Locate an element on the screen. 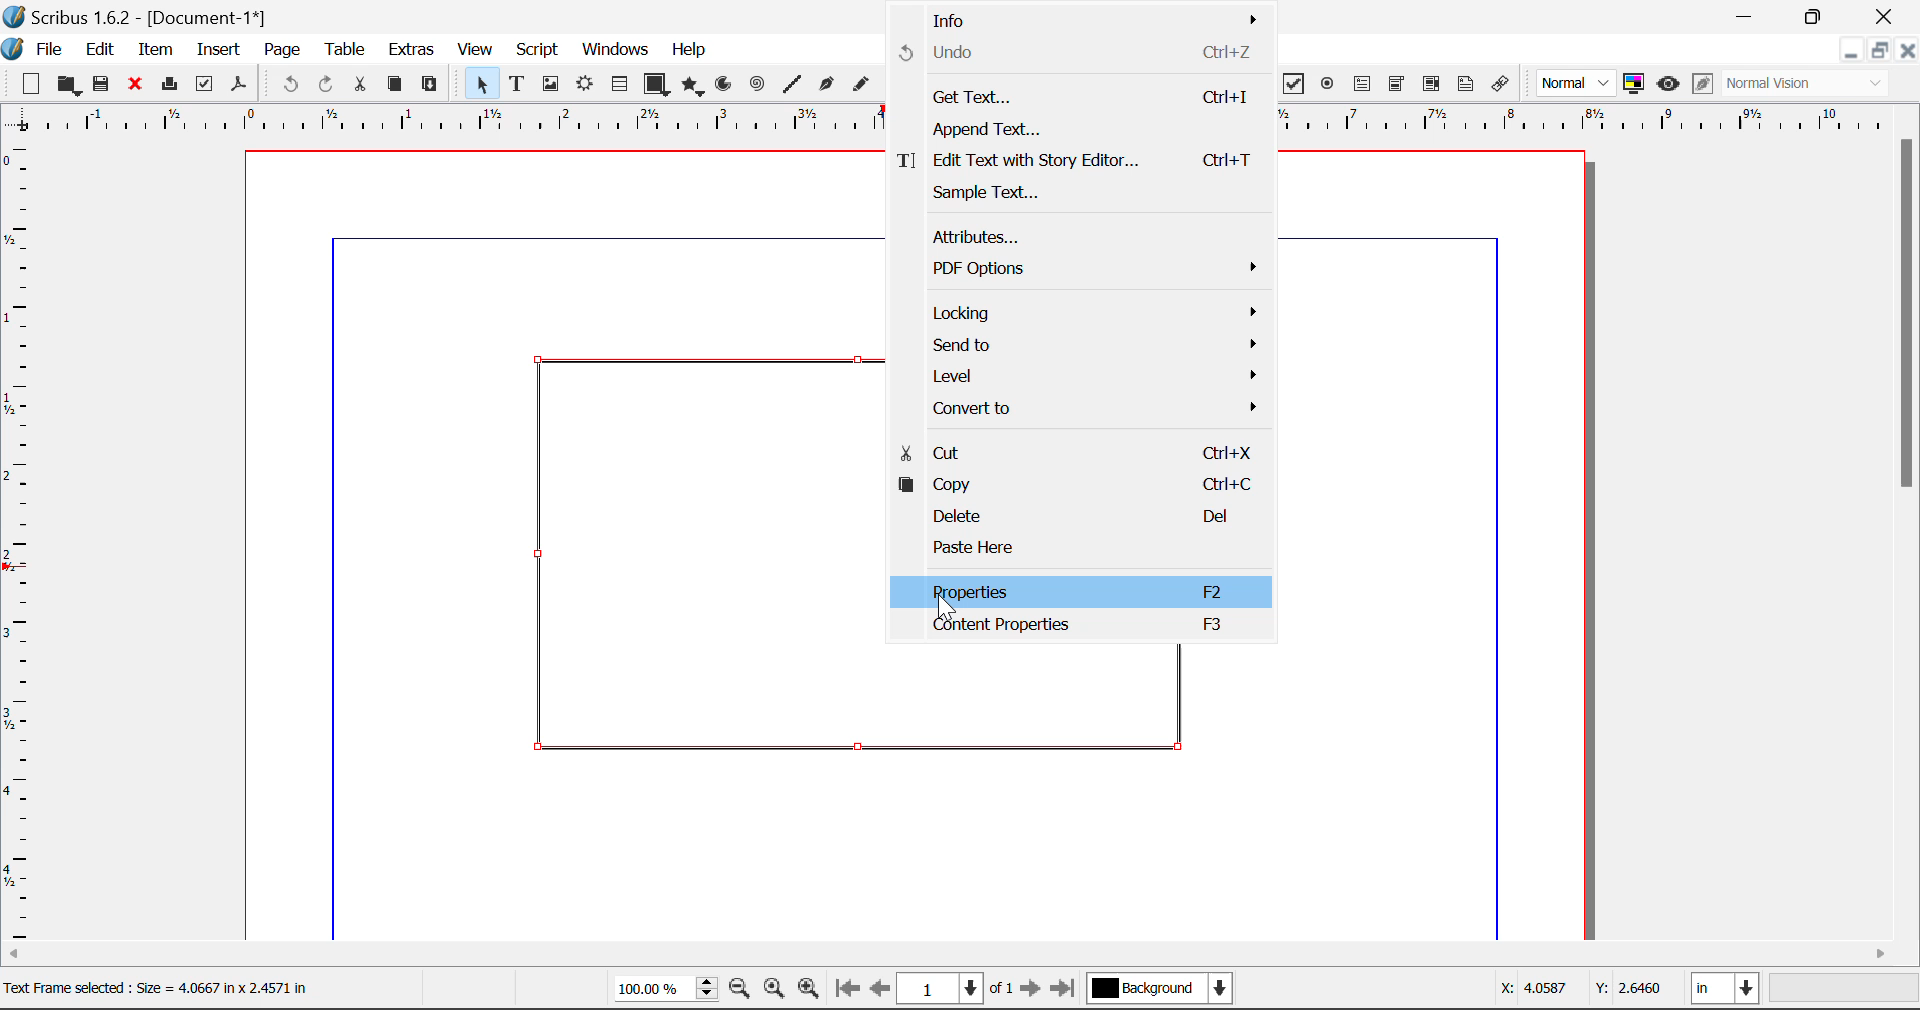  Attributes is located at coordinates (1081, 236).